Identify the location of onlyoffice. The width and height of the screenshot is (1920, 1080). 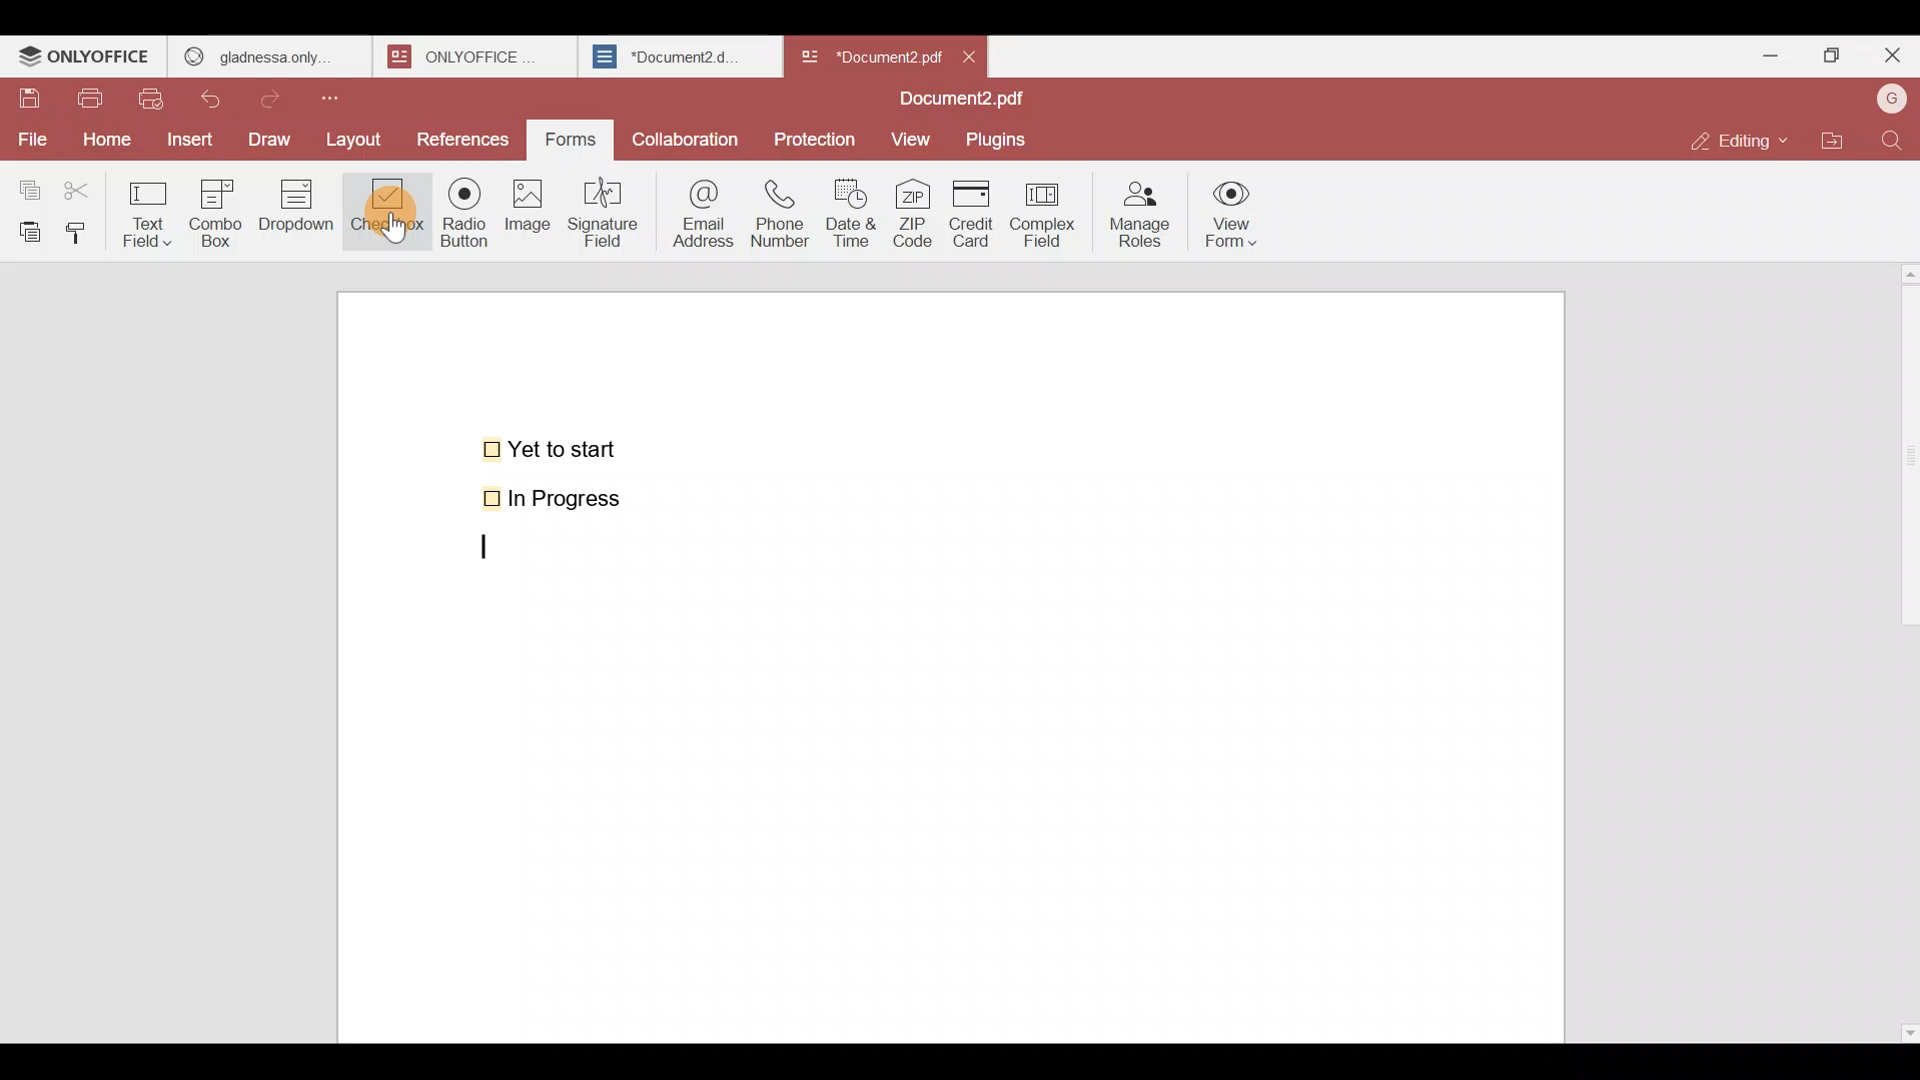
(468, 56).